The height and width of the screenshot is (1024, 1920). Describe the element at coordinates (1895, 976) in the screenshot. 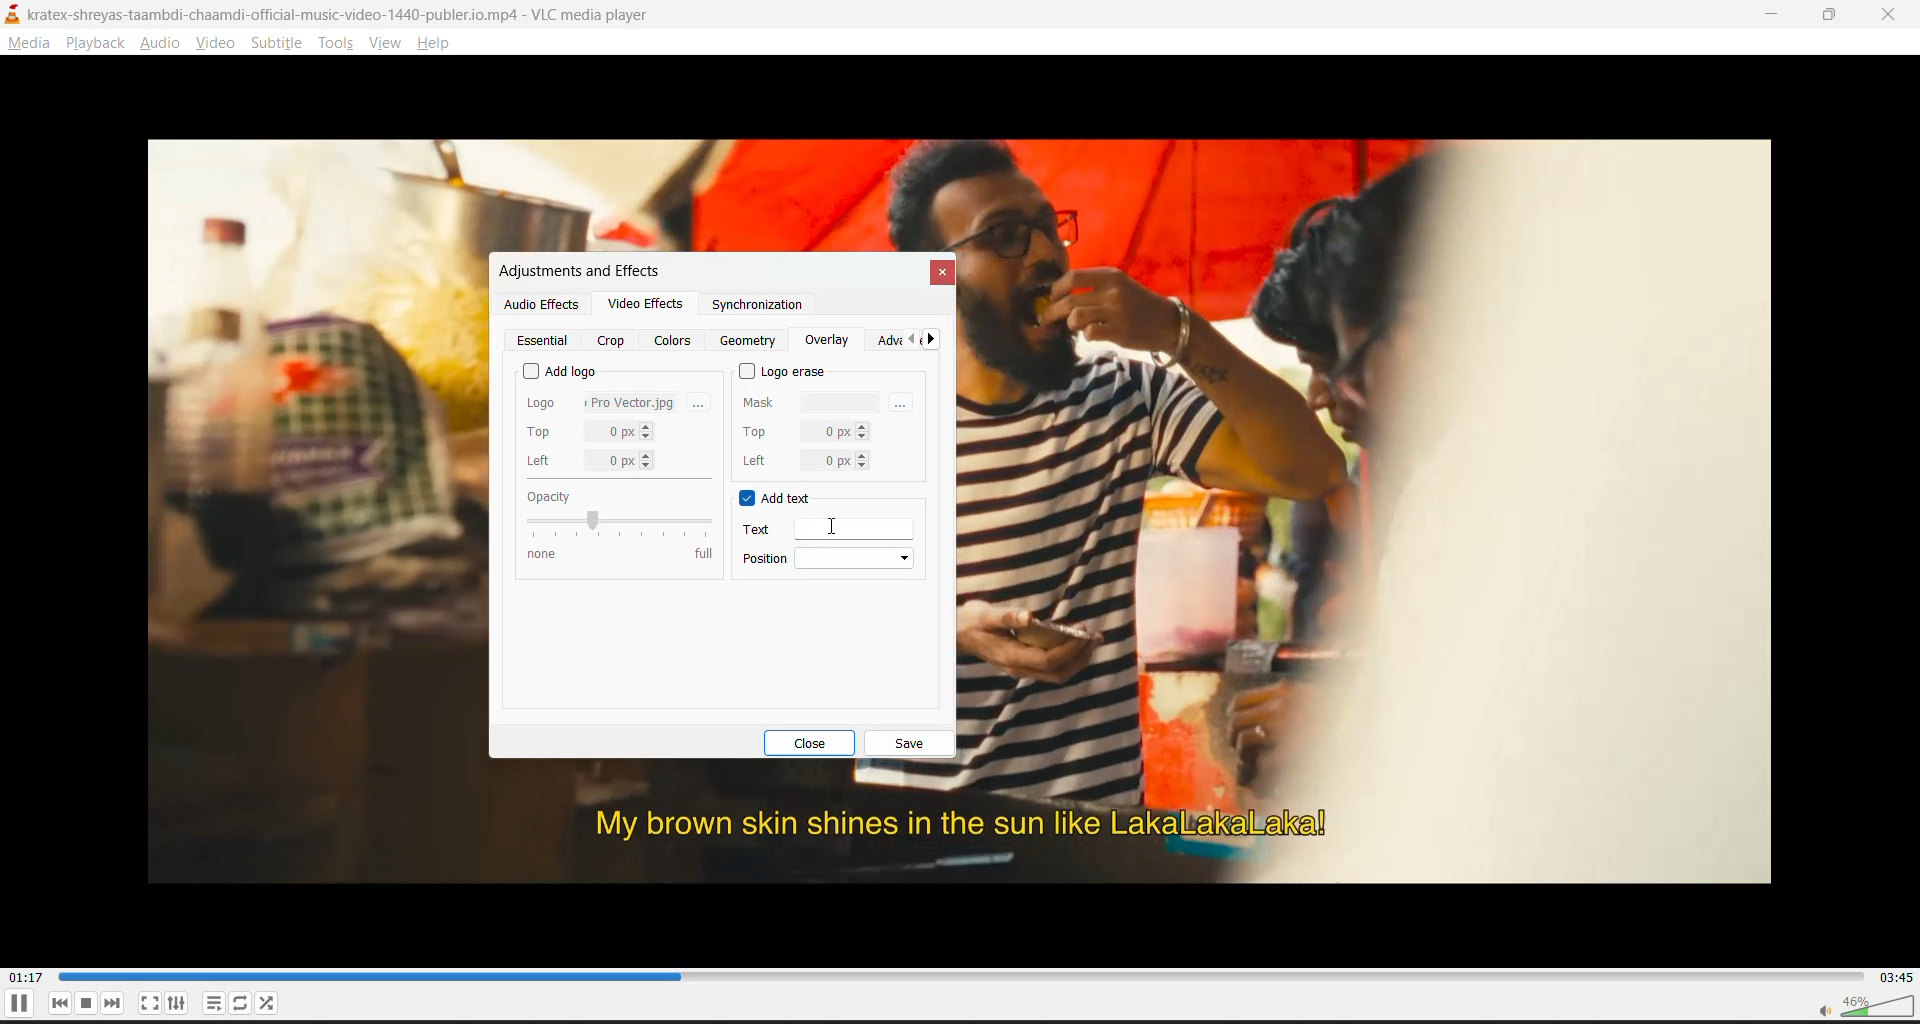

I see `total track time` at that location.